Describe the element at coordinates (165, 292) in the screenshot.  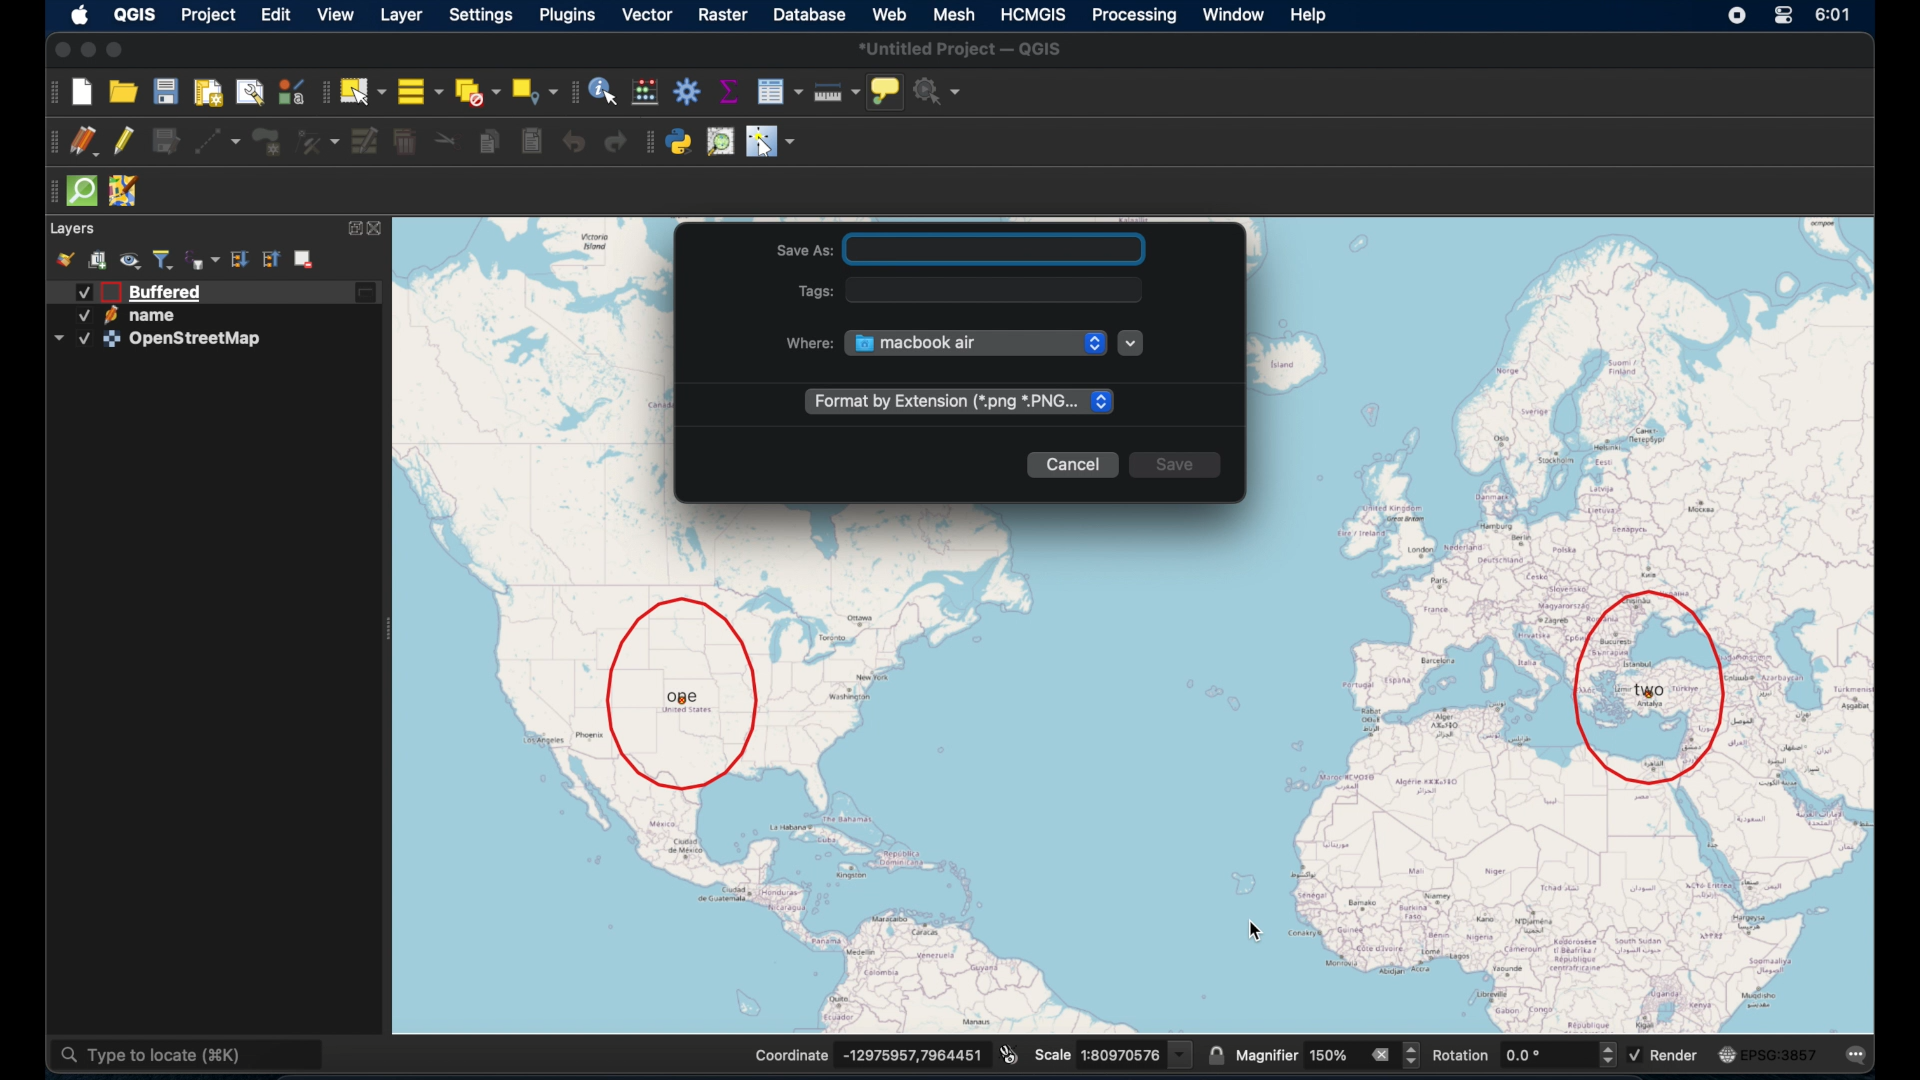
I see `buffered` at that location.